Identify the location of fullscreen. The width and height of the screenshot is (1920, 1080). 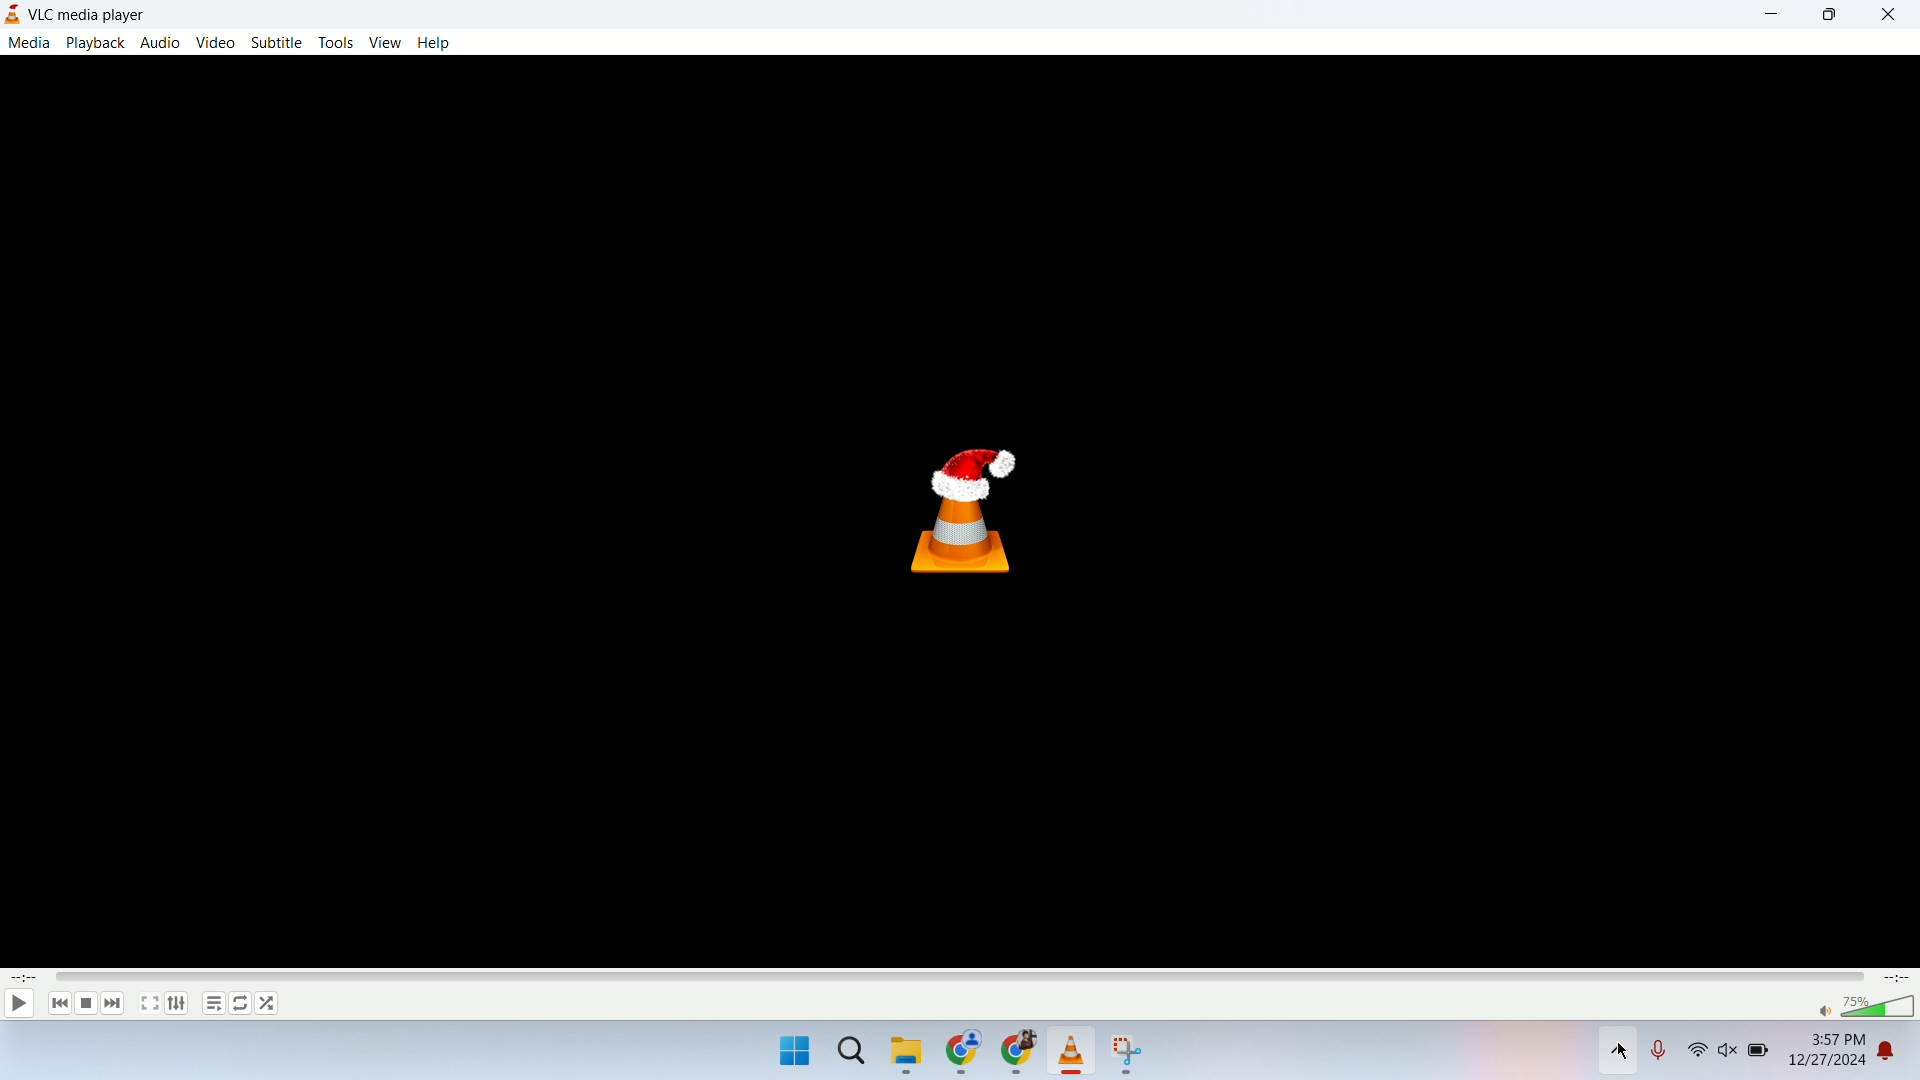
(148, 1004).